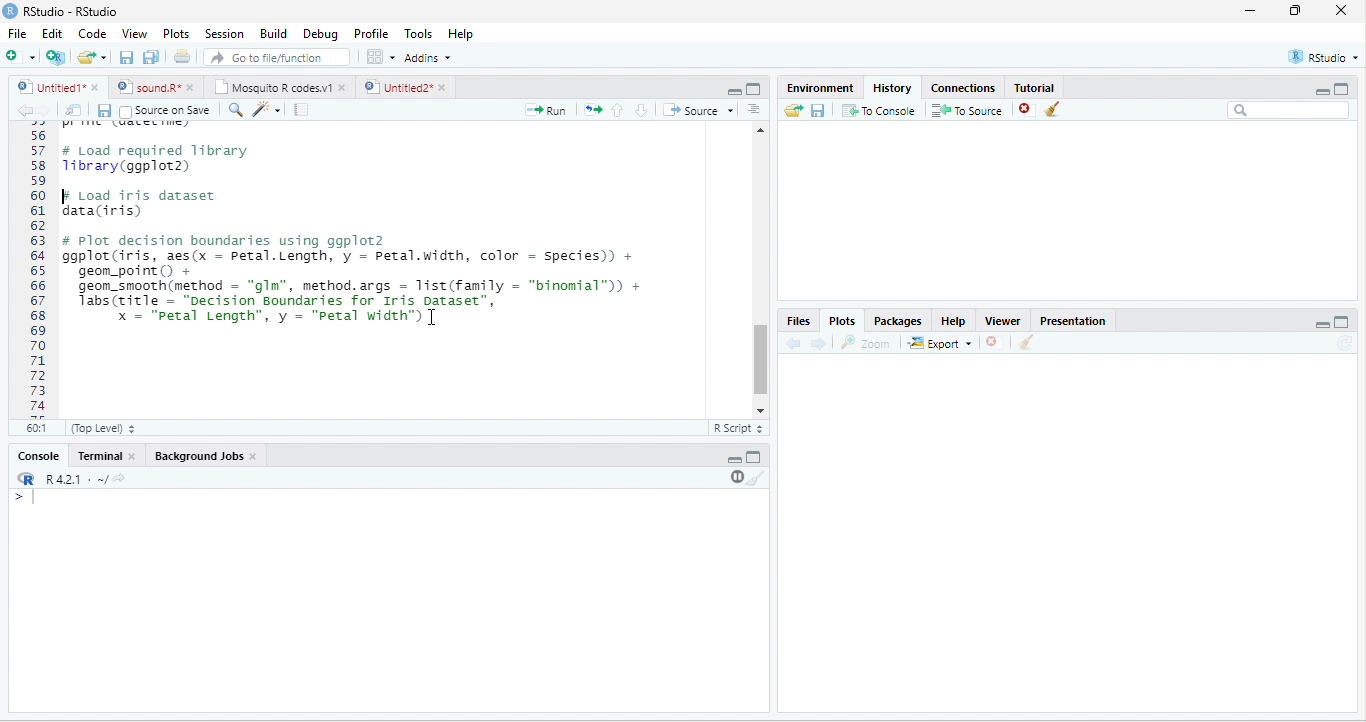 Image resolution: width=1366 pixels, height=722 pixels. I want to click on Export, so click(940, 344).